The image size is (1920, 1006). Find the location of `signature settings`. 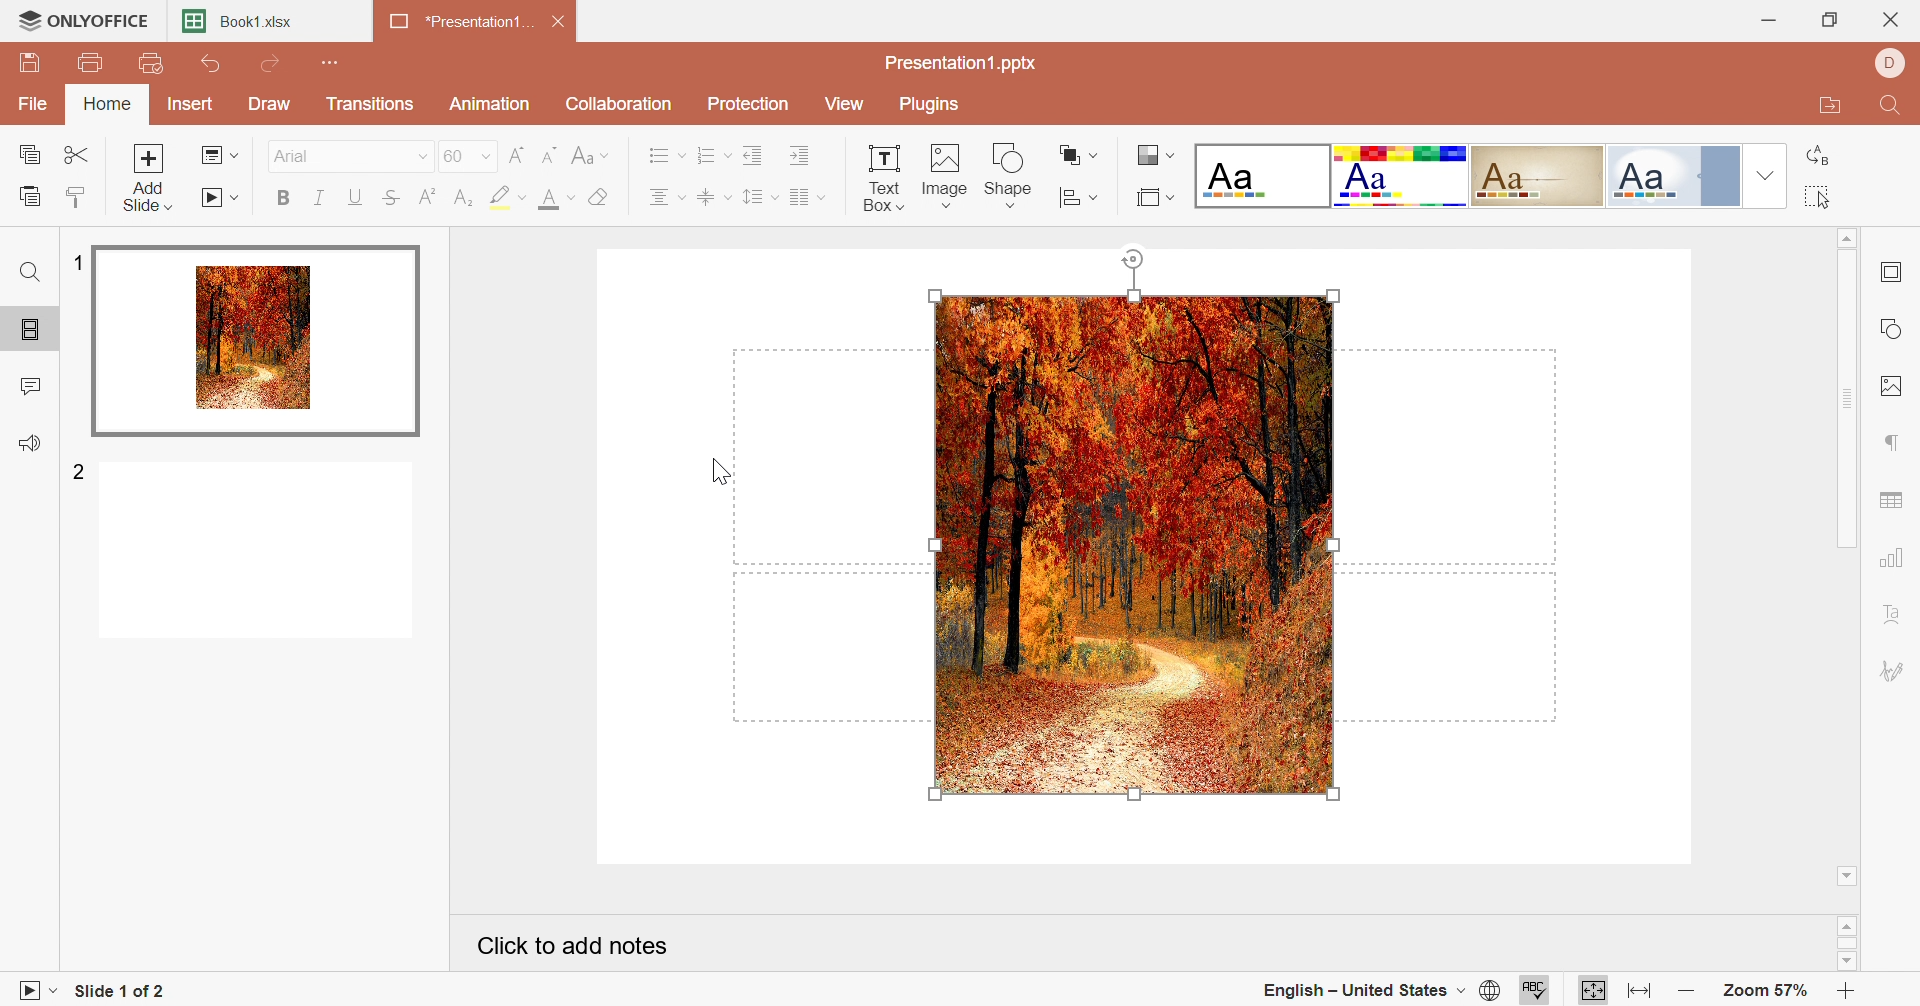

signature settings is located at coordinates (1898, 672).